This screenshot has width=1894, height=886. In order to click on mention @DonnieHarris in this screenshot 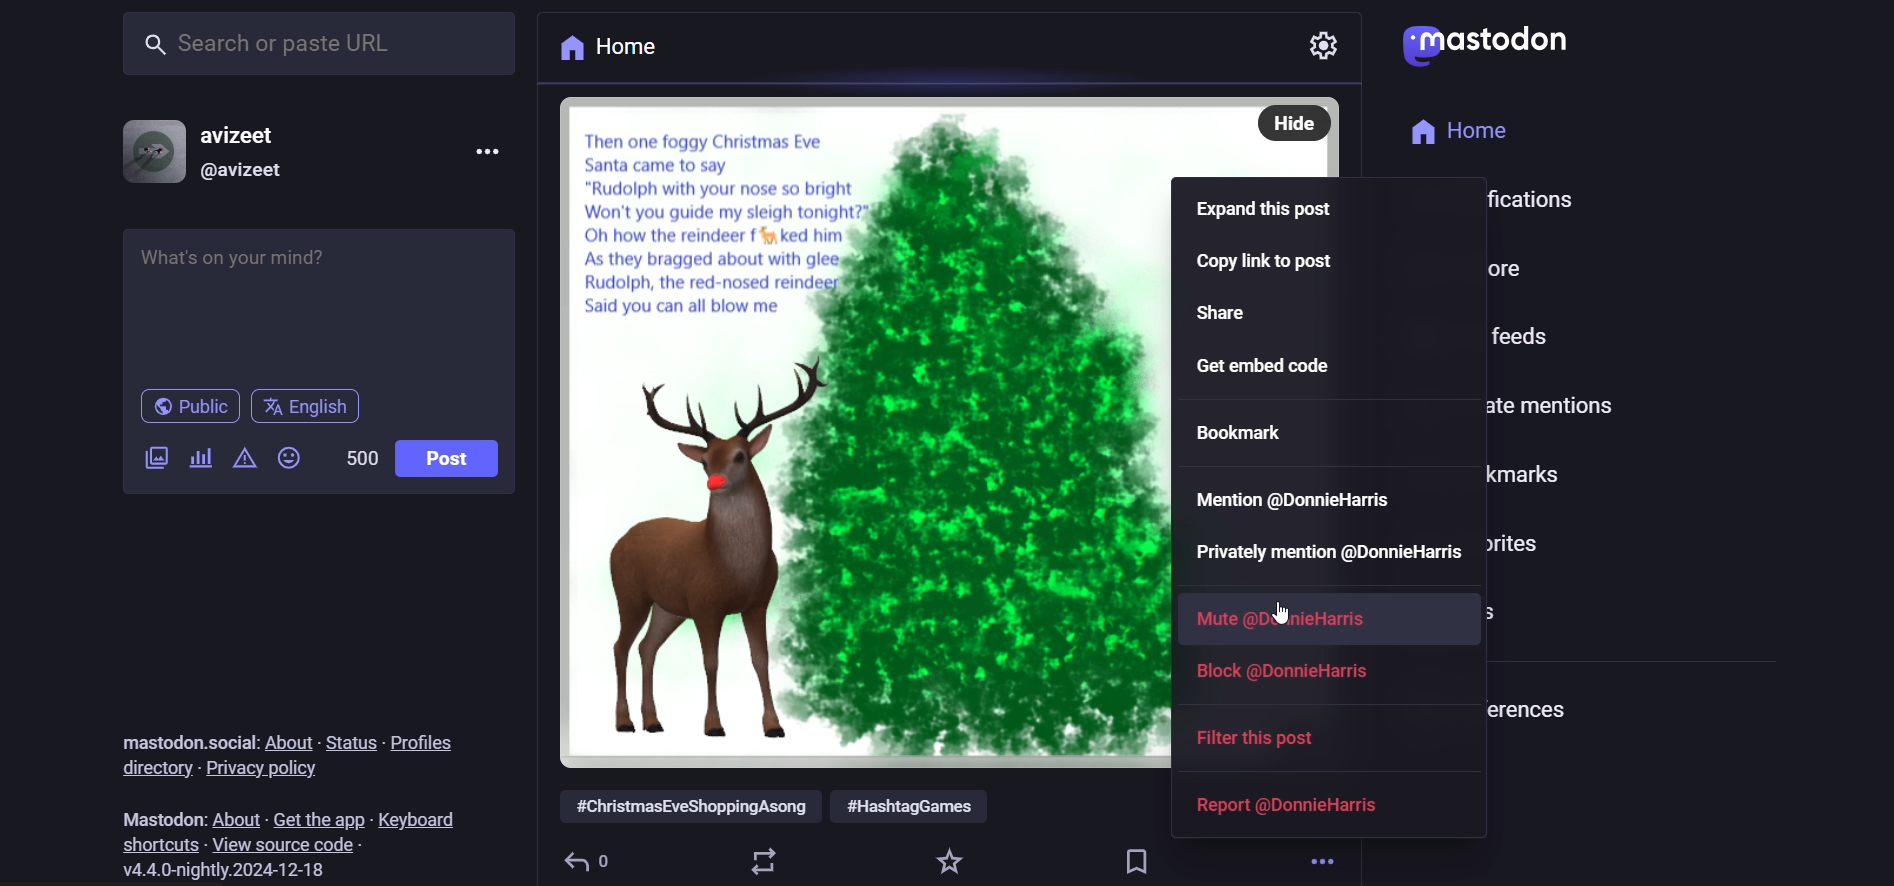, I will do `click(1301, 498)`.